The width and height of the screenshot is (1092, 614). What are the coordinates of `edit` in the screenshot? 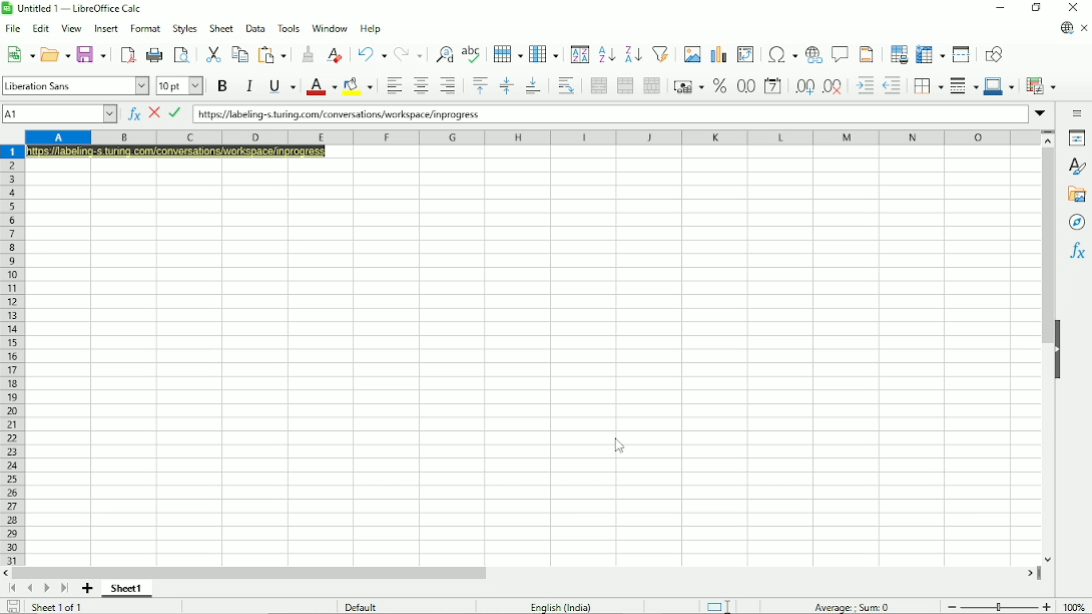 It's located at (43, 27).